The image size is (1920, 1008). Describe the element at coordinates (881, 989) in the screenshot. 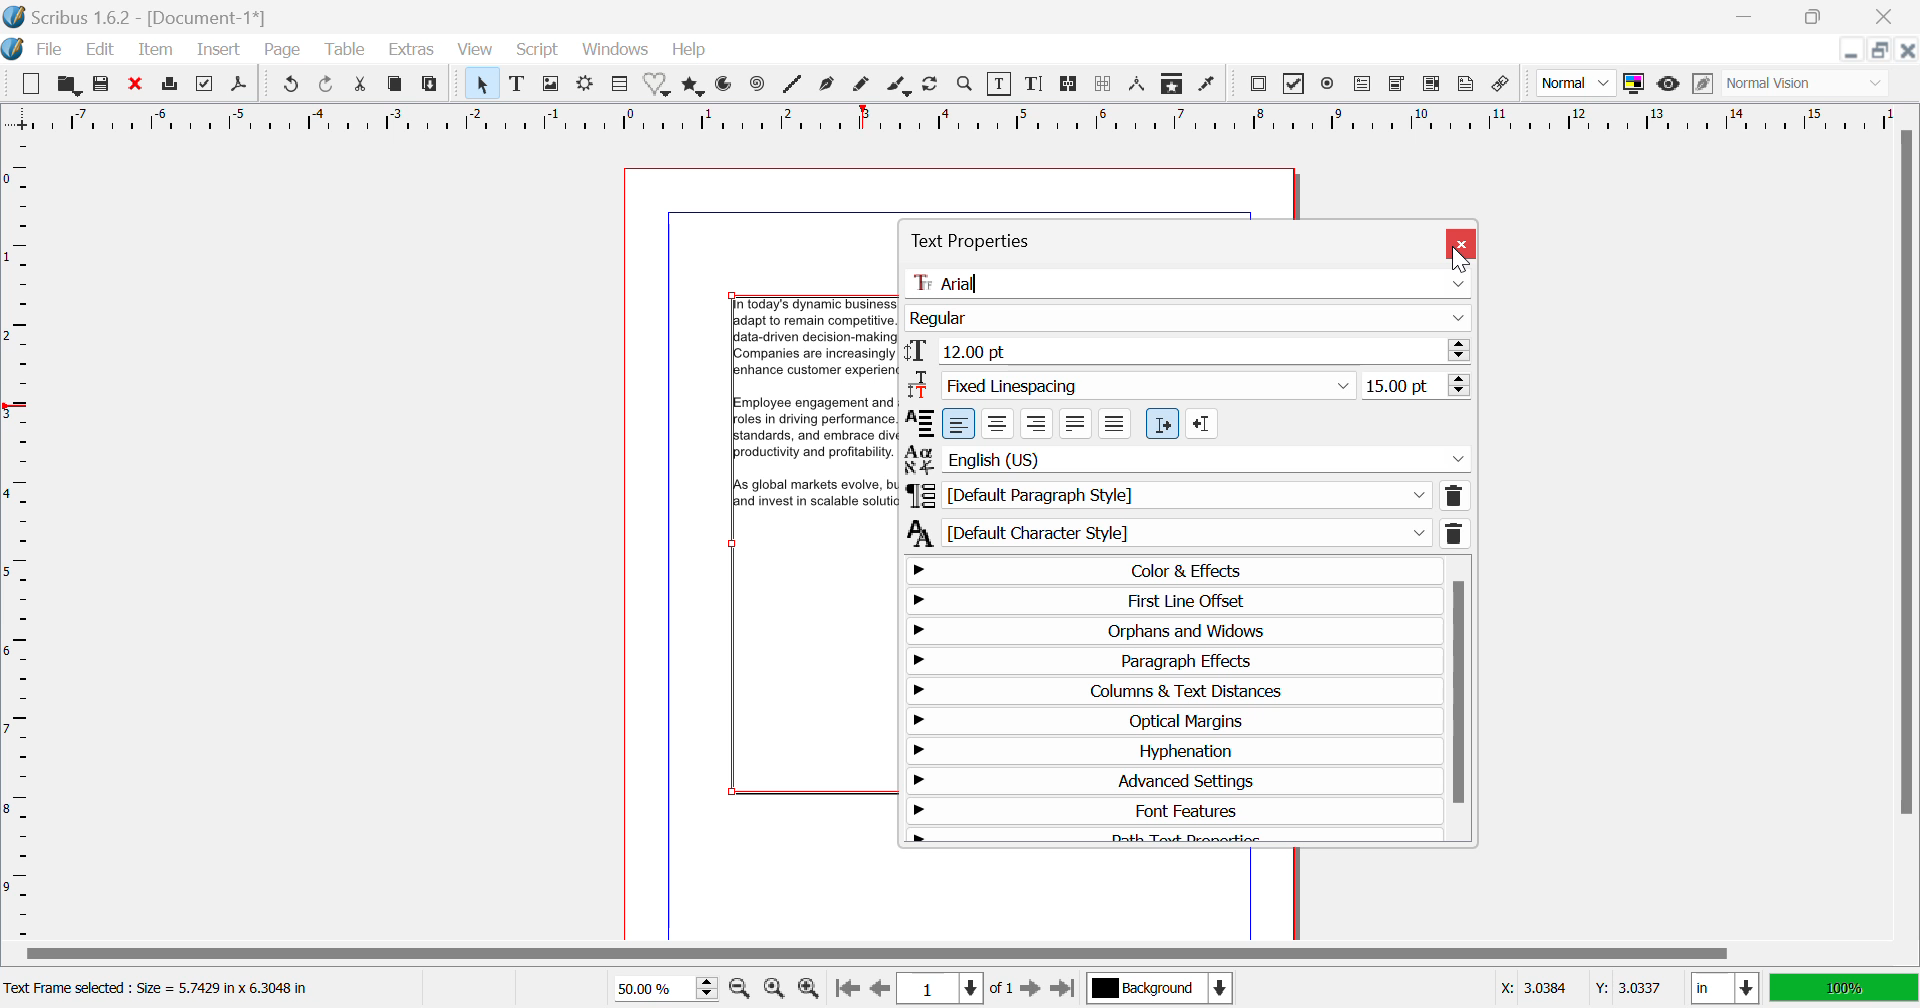

I see `Previous Page` at that location.